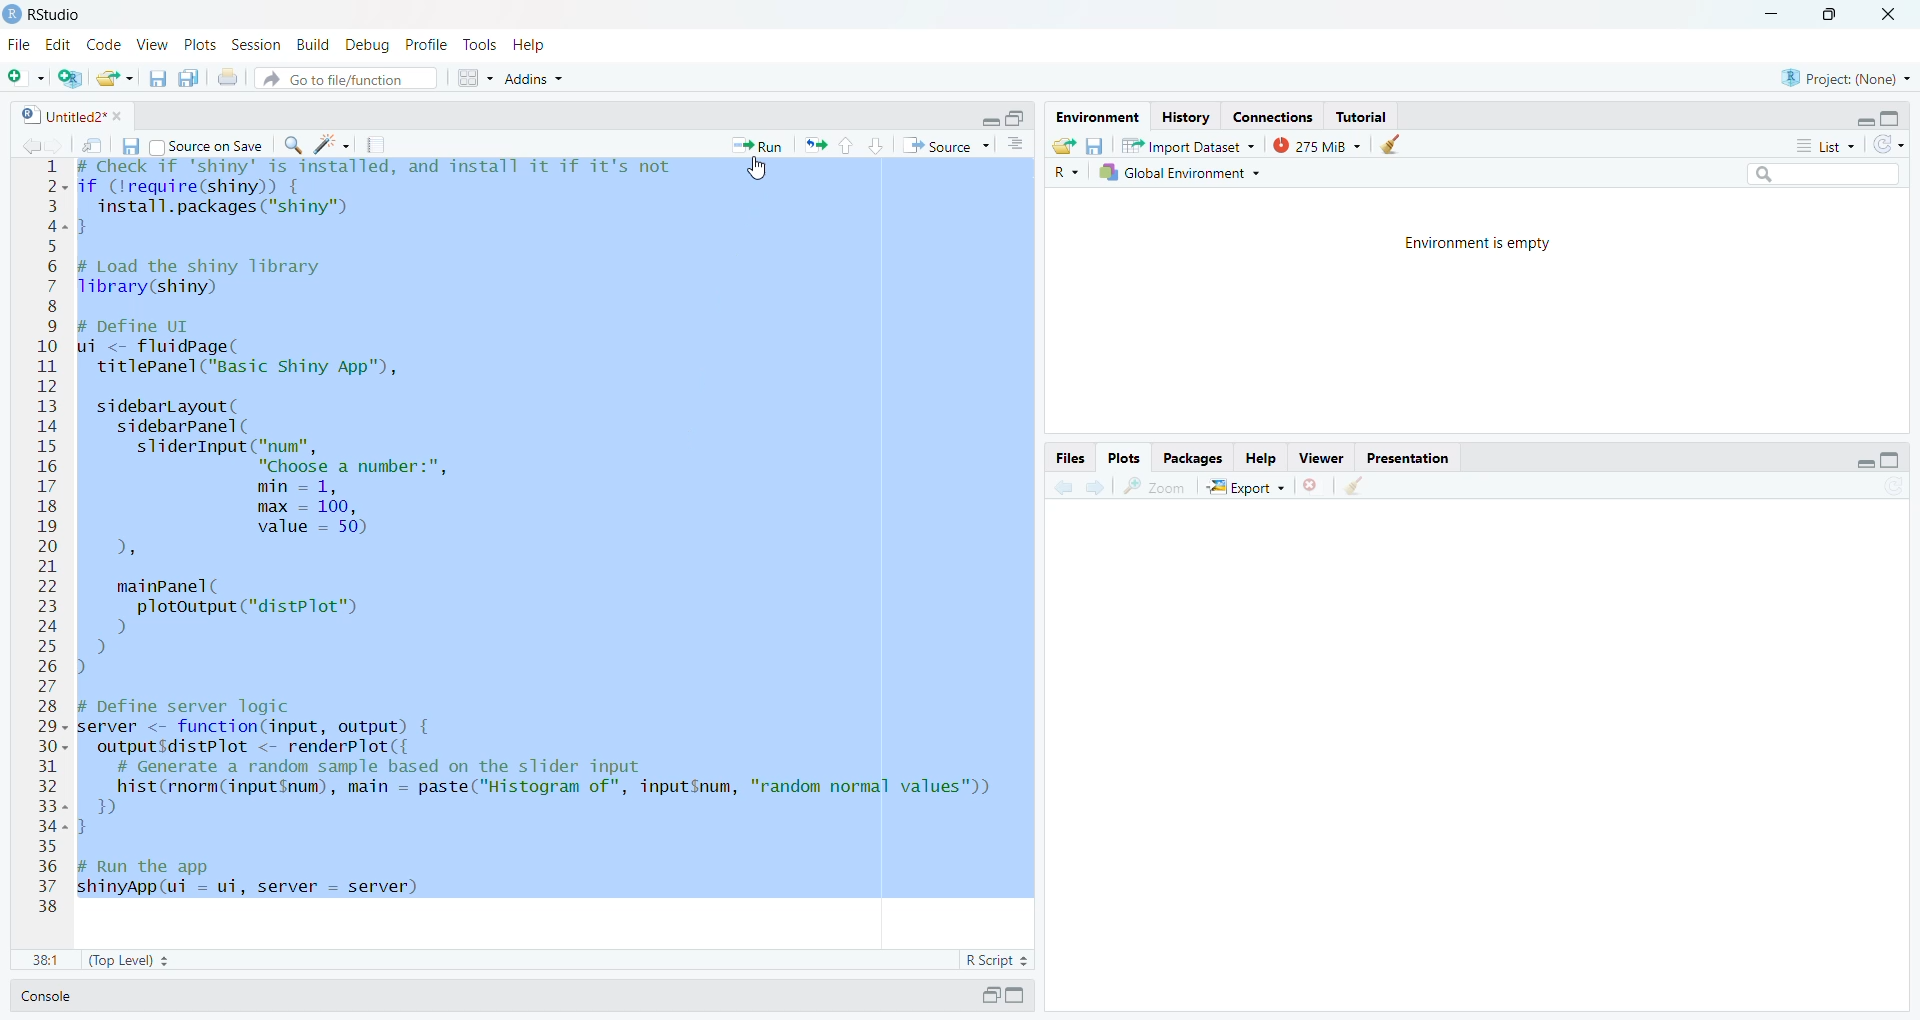  I want to click on compile report, so click(375, 144).